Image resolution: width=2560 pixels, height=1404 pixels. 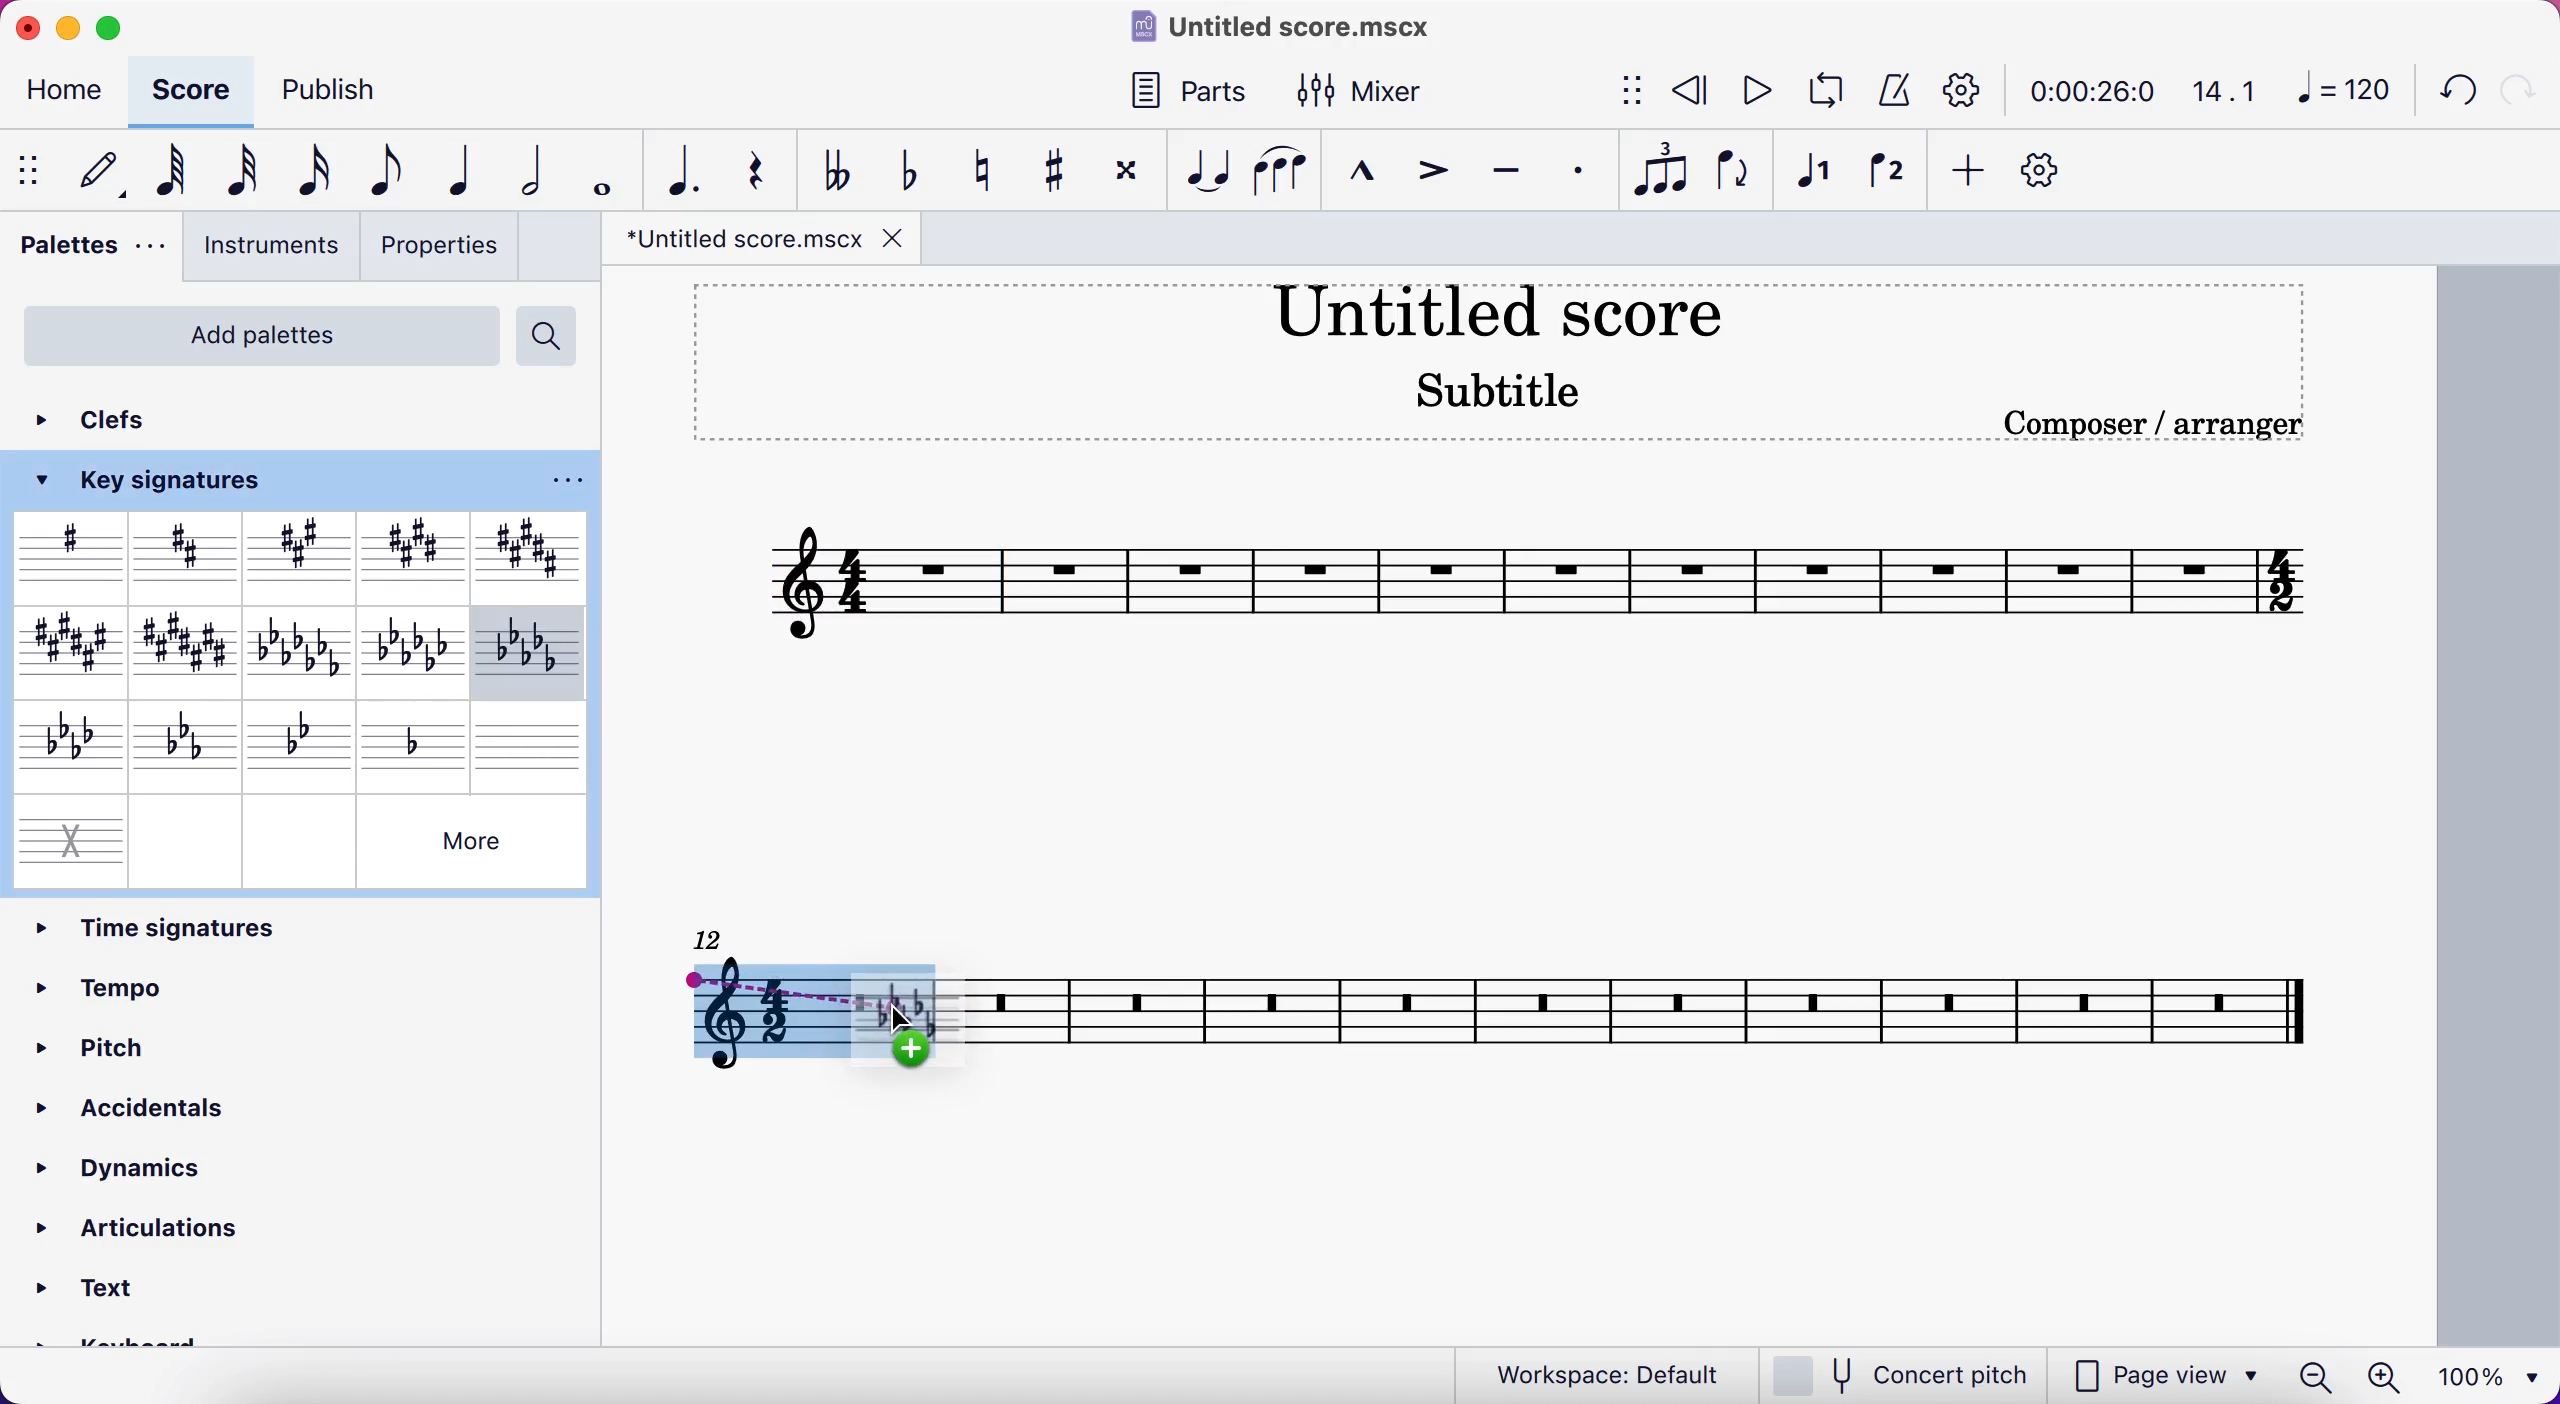 What do you see at coordinates (529, 650) in the screenshot?
I see `B minor` at bounding box center [529, 650].